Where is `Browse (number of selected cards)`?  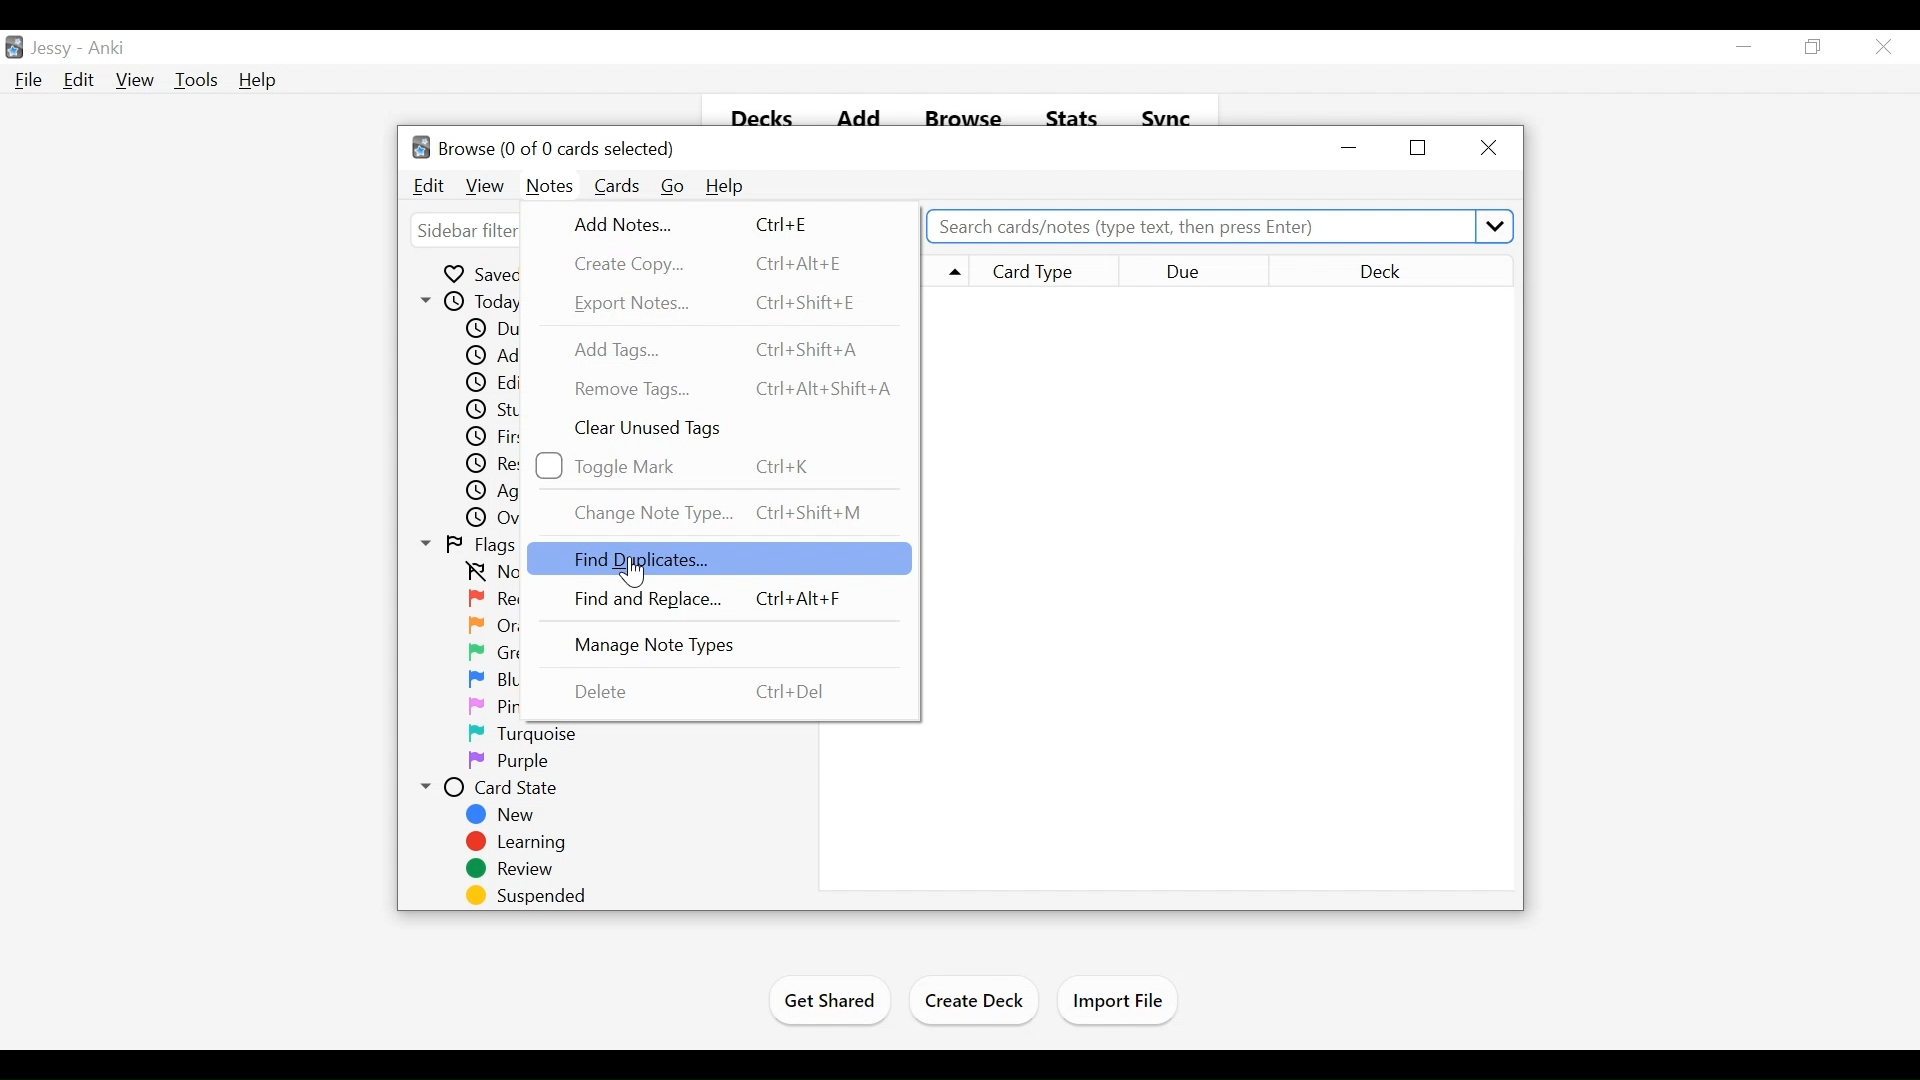 Browse (number of selected cards) is located at coordinates (545, 147).